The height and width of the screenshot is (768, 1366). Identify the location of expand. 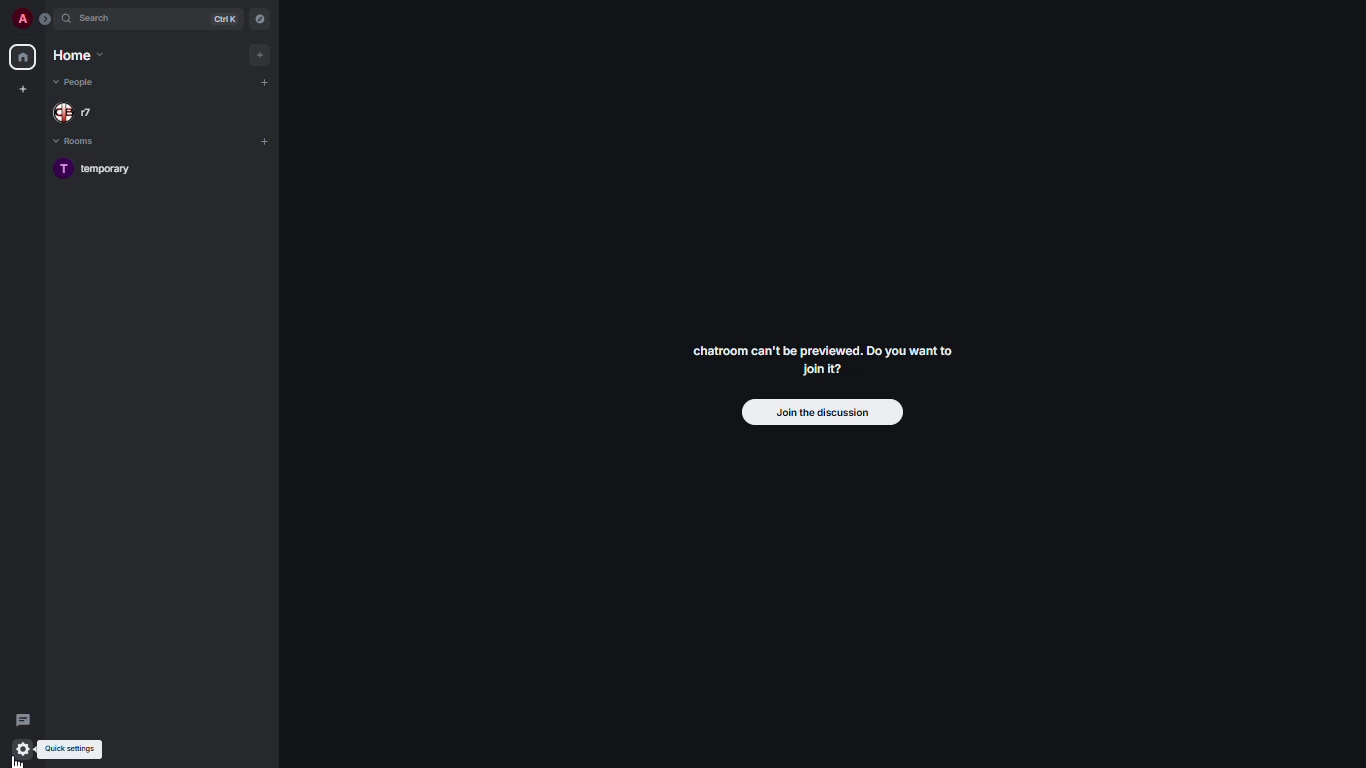
(46, 20).